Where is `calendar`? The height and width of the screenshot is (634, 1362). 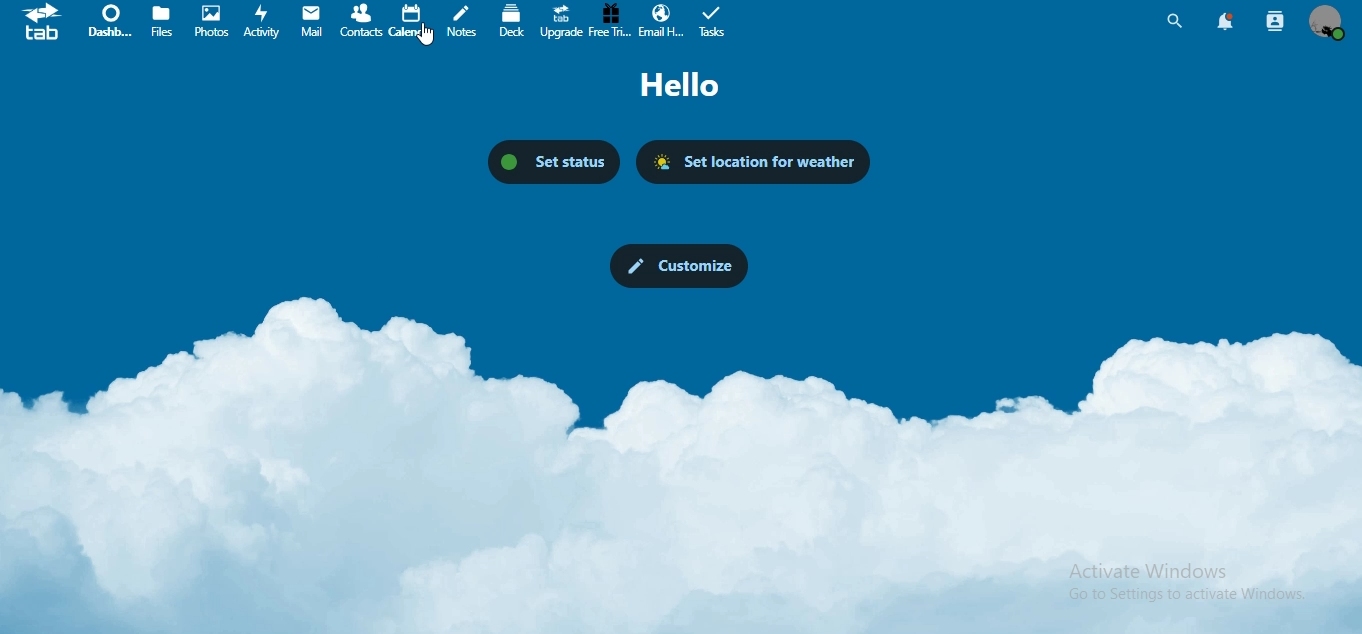 calendar is located at coordinates (409, 20).